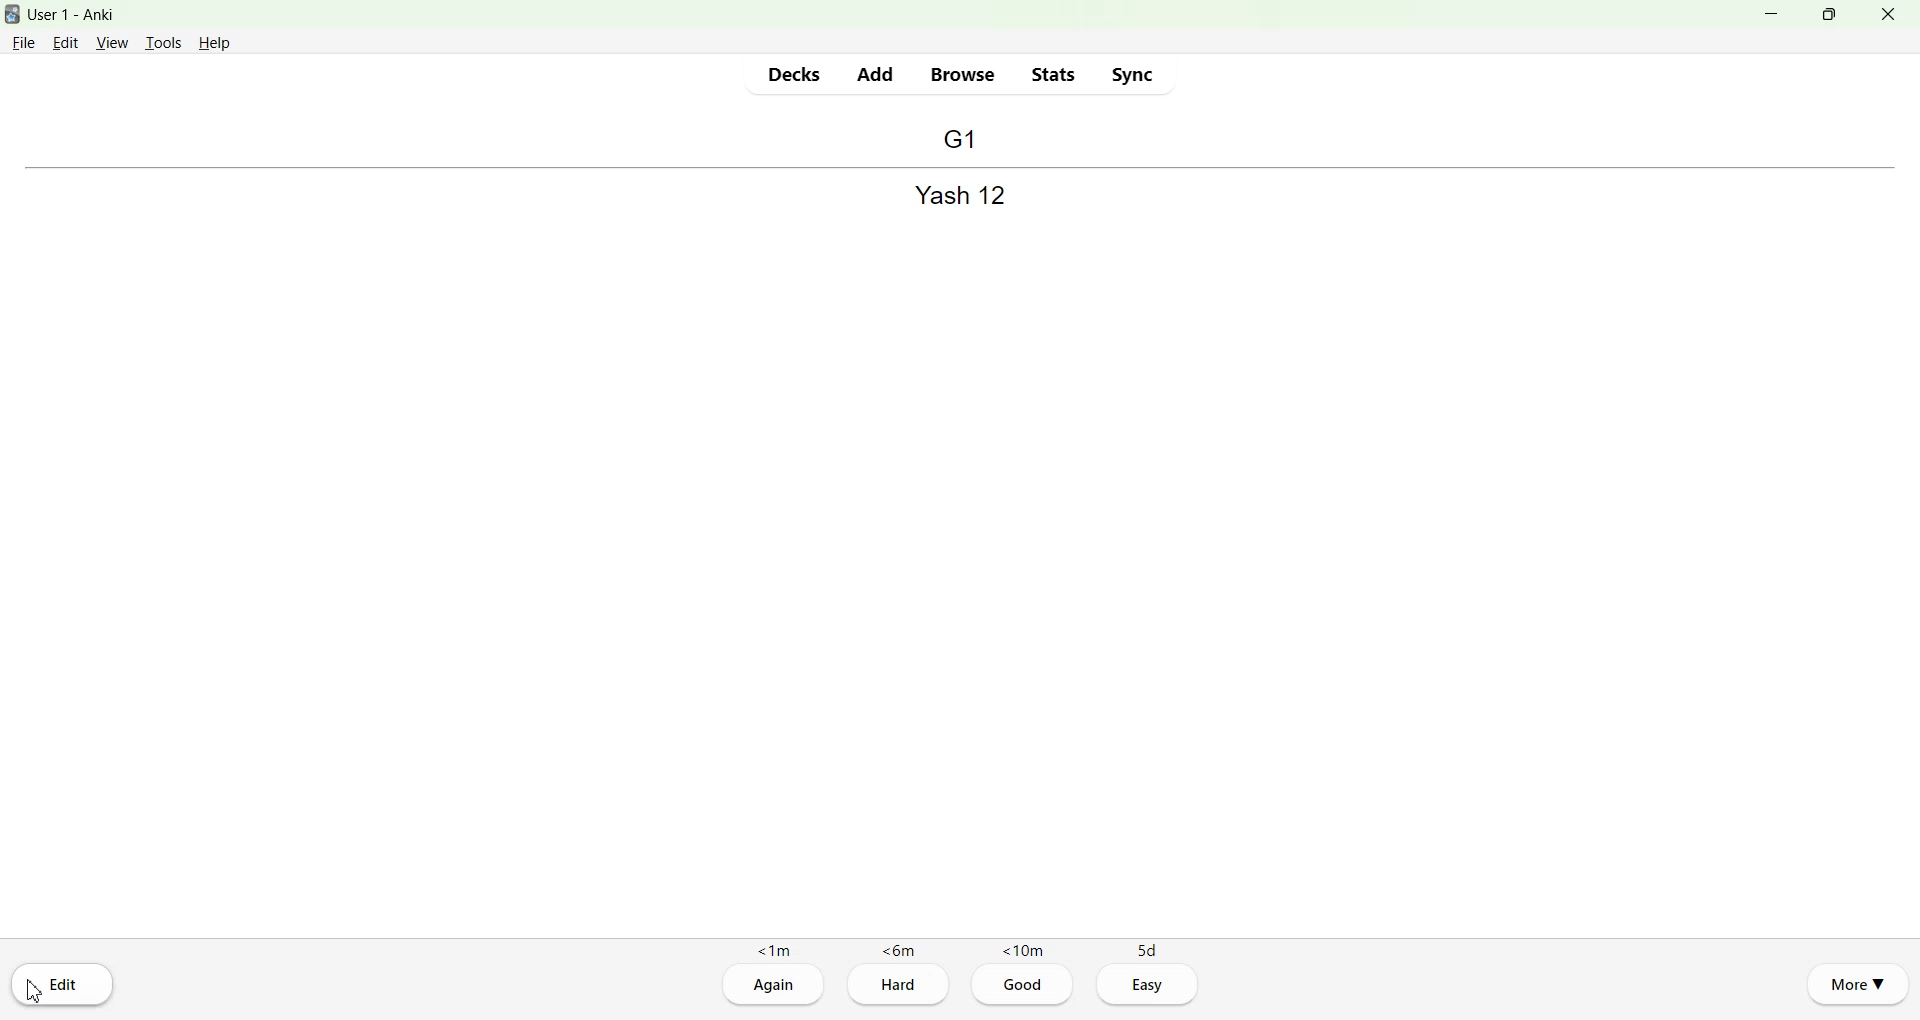  Describe the element at coordinates (795, 74) in the screenshot. I see `Decks` at that location.